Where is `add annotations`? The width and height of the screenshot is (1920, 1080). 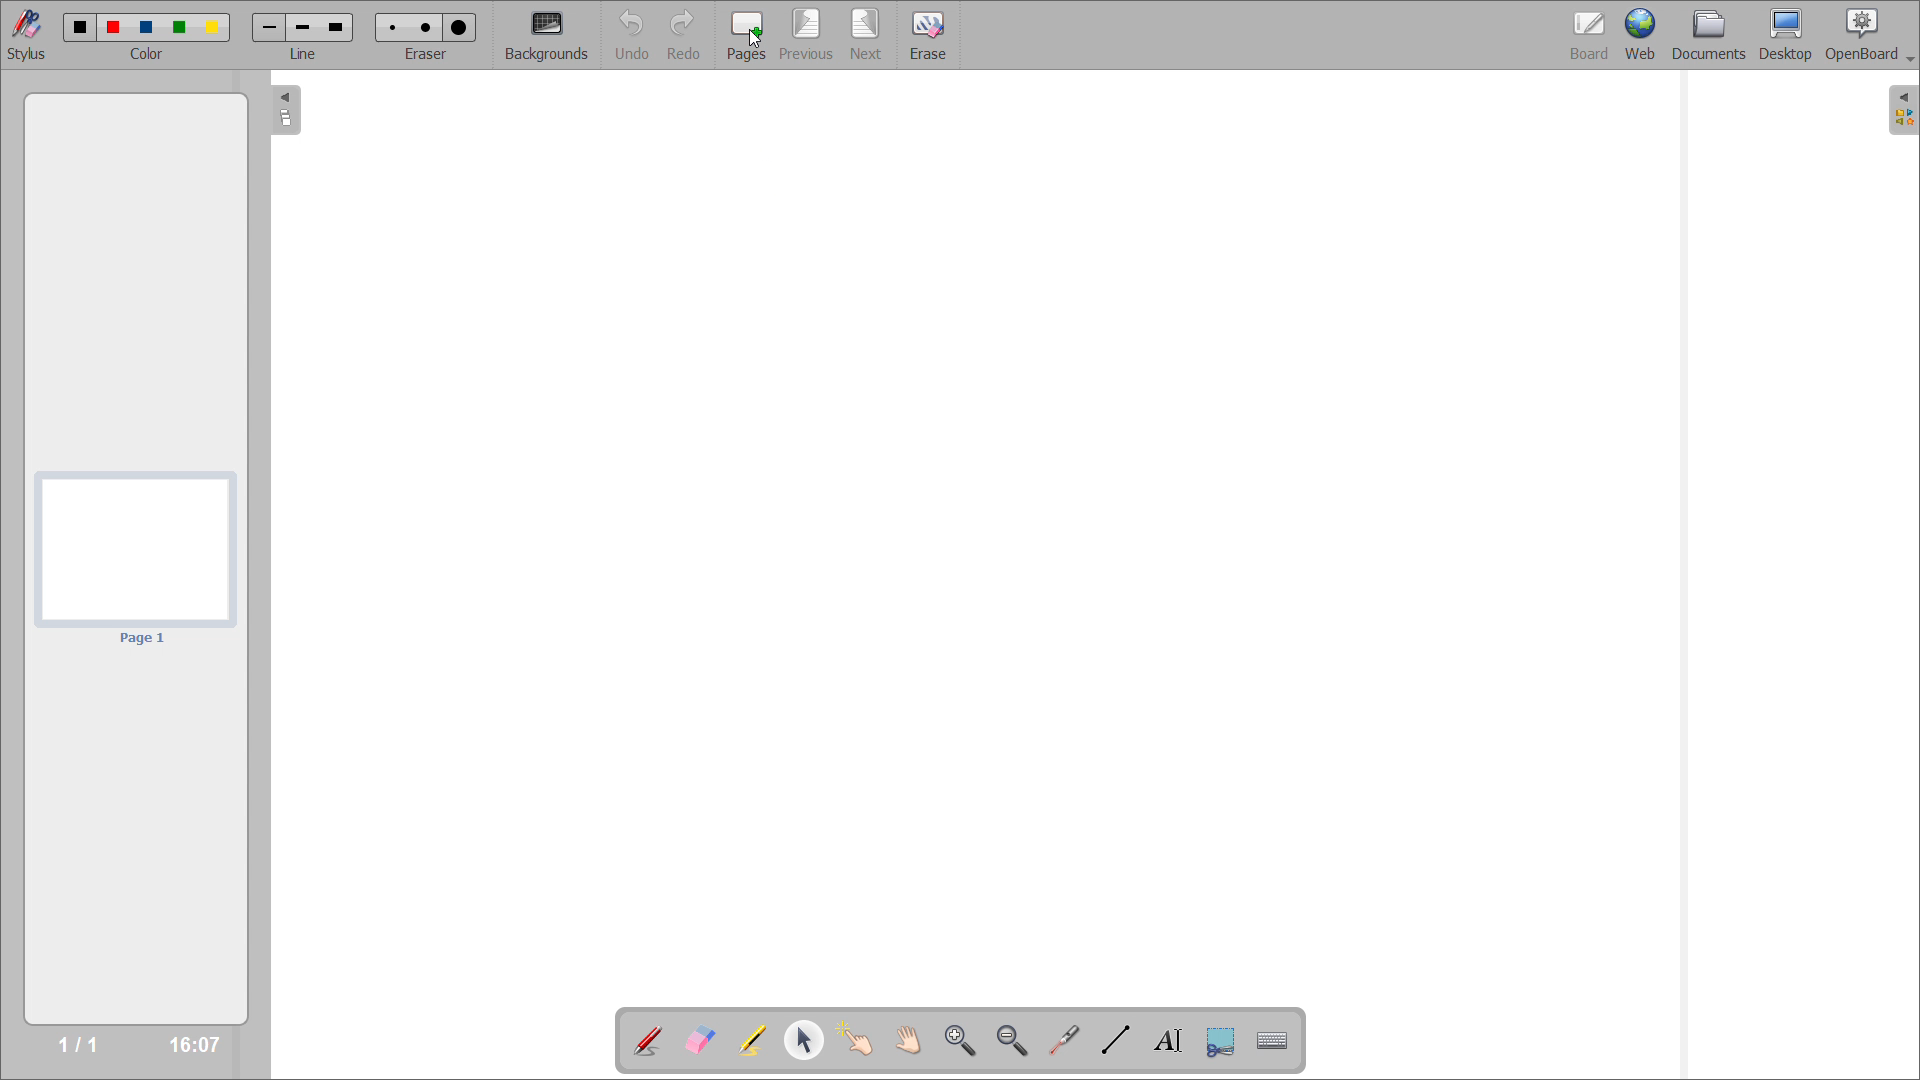 add annotations is located at coordinates (646, 1041).